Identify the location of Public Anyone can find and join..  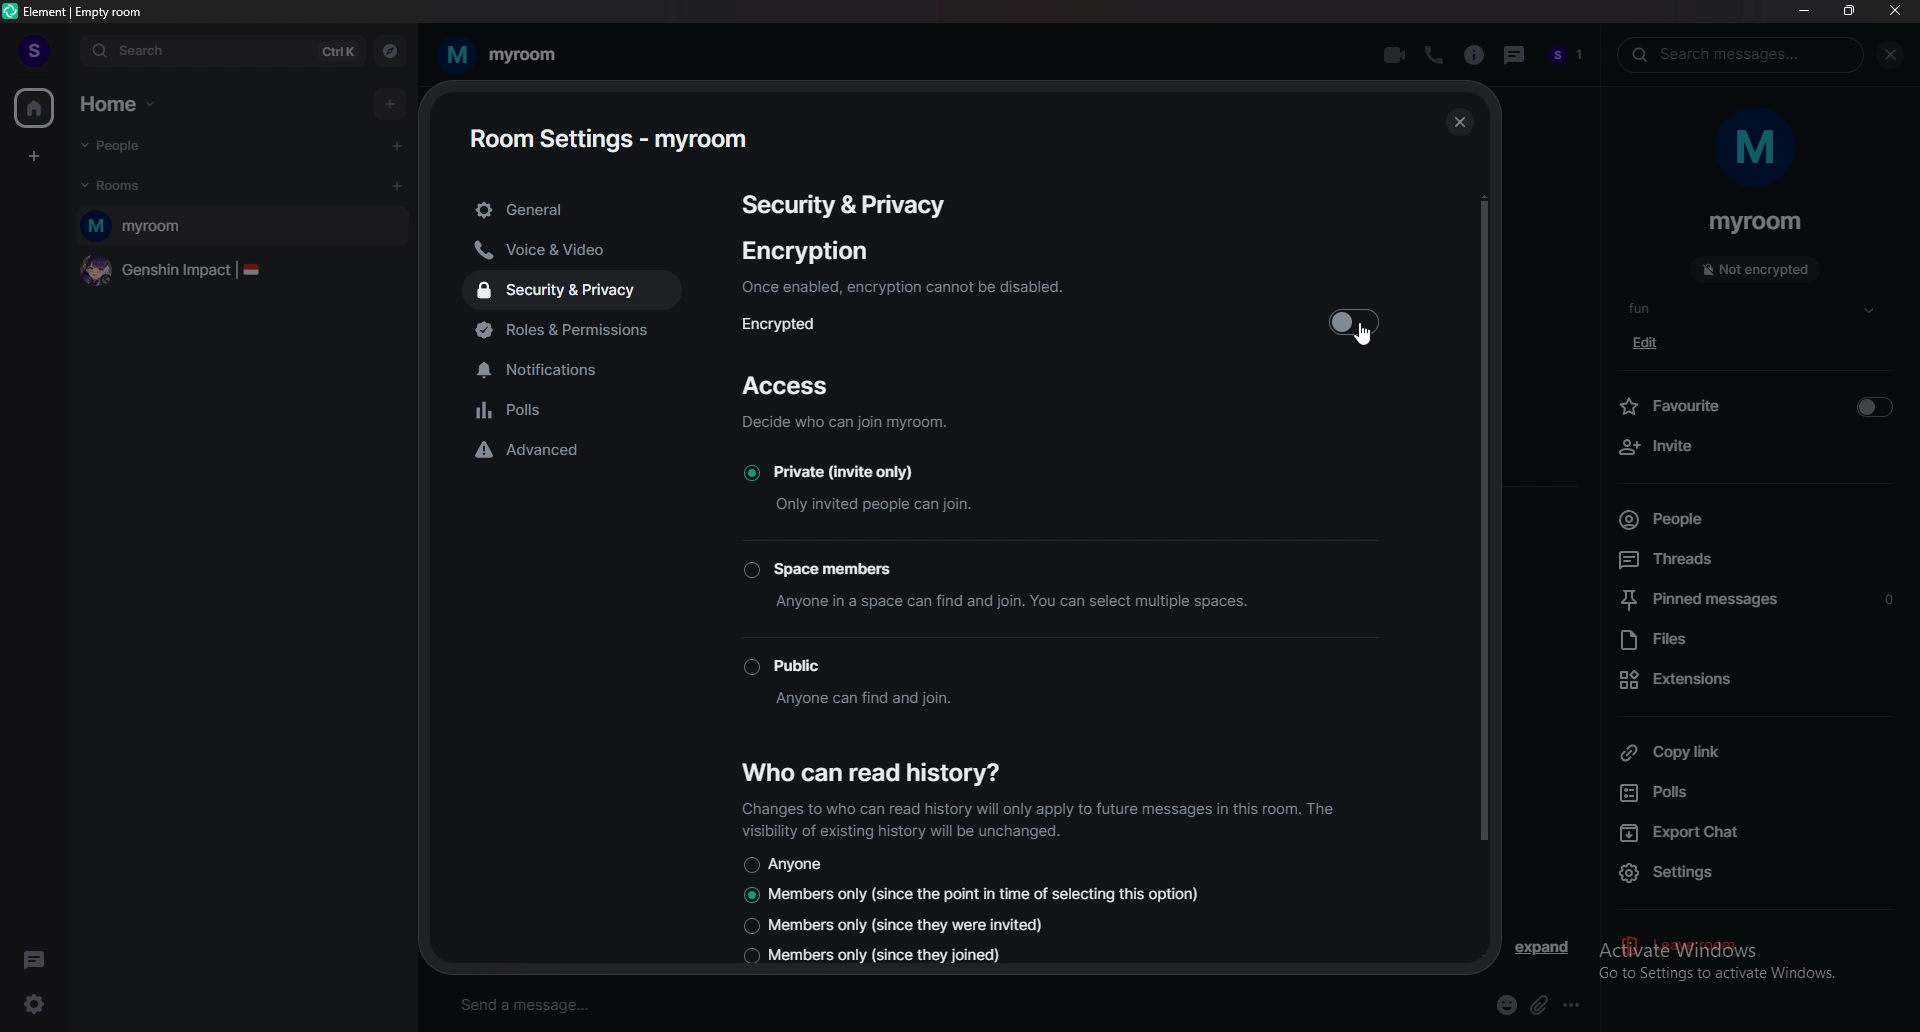
(899, 684).